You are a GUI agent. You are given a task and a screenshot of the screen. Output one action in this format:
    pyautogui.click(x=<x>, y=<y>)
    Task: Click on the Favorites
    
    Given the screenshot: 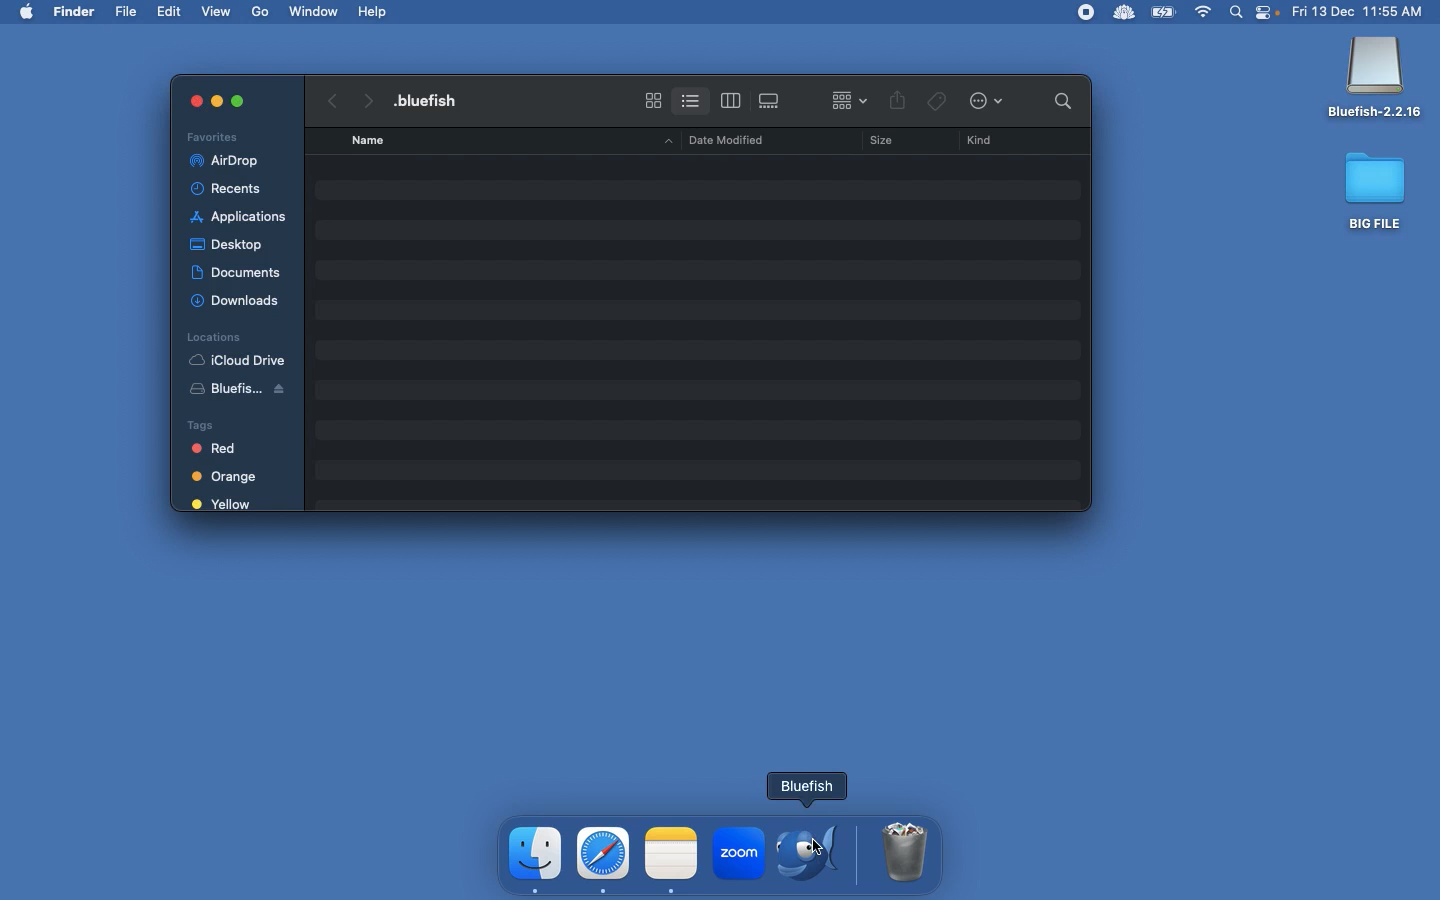 What is the action you would take?
    pyautogui.click(x=215, y=136)
    